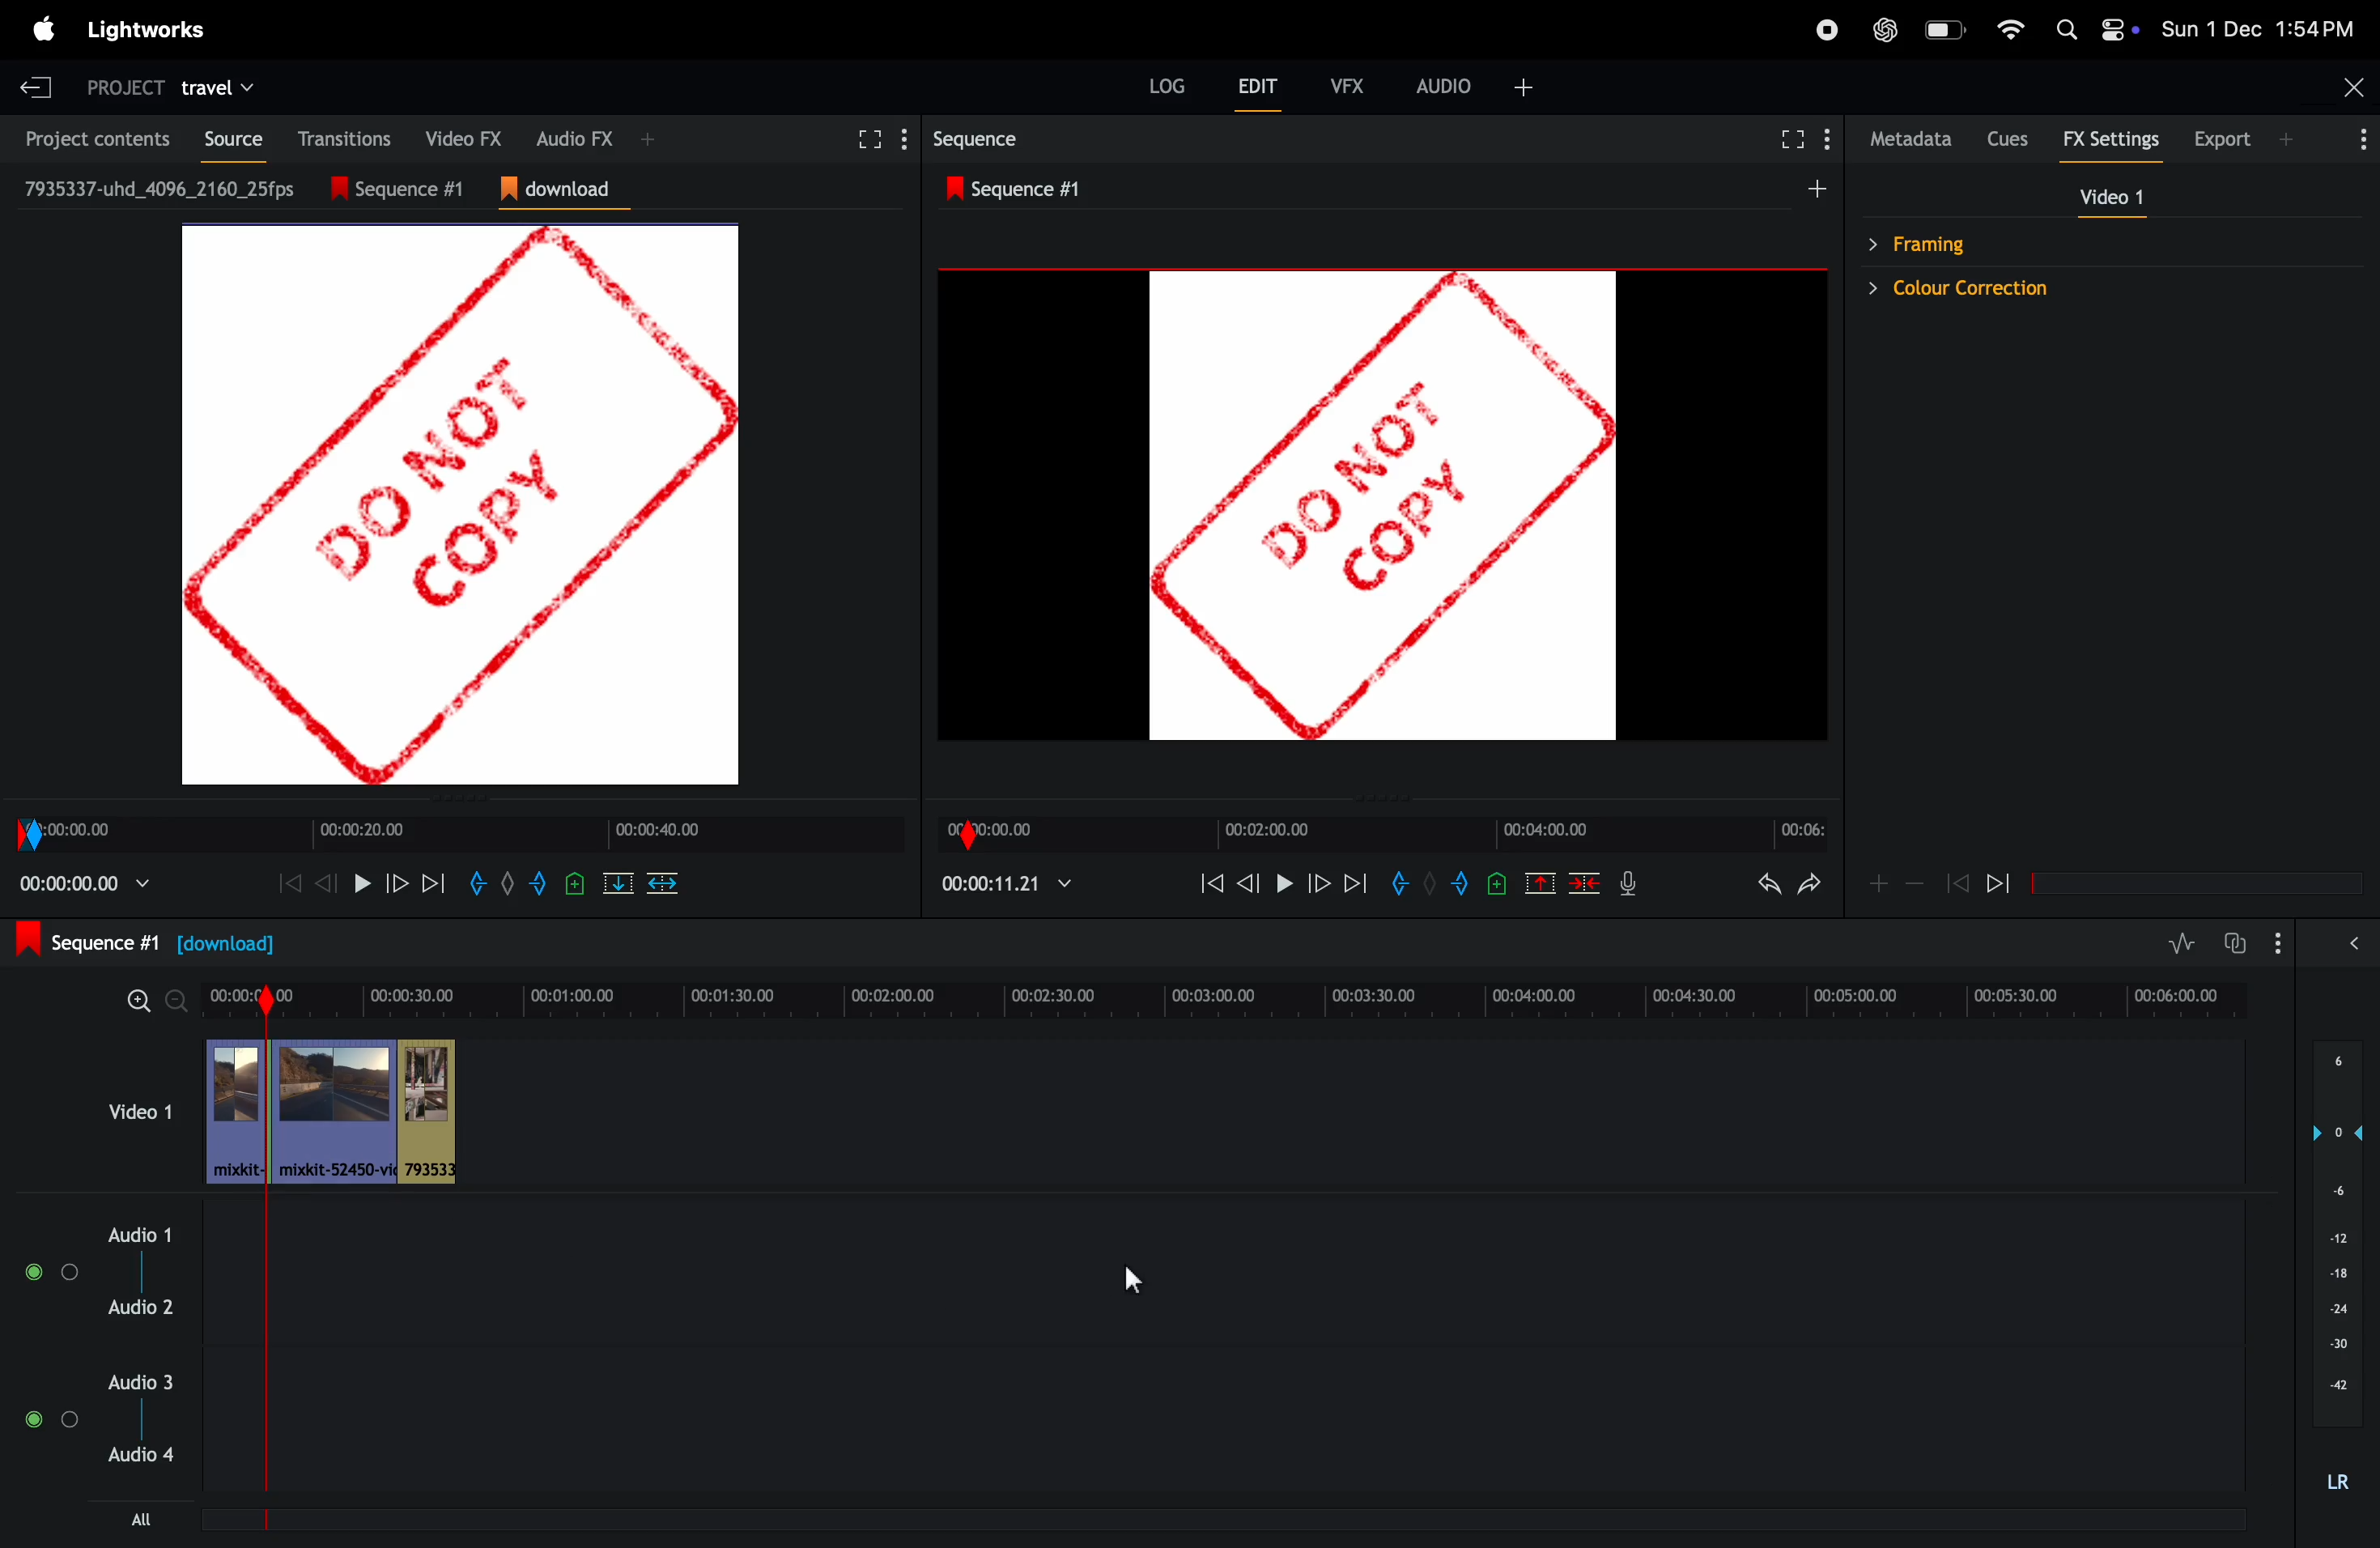 This screenshot has height=1548, width=2380. I want to click on bars, so click(54, 1272).